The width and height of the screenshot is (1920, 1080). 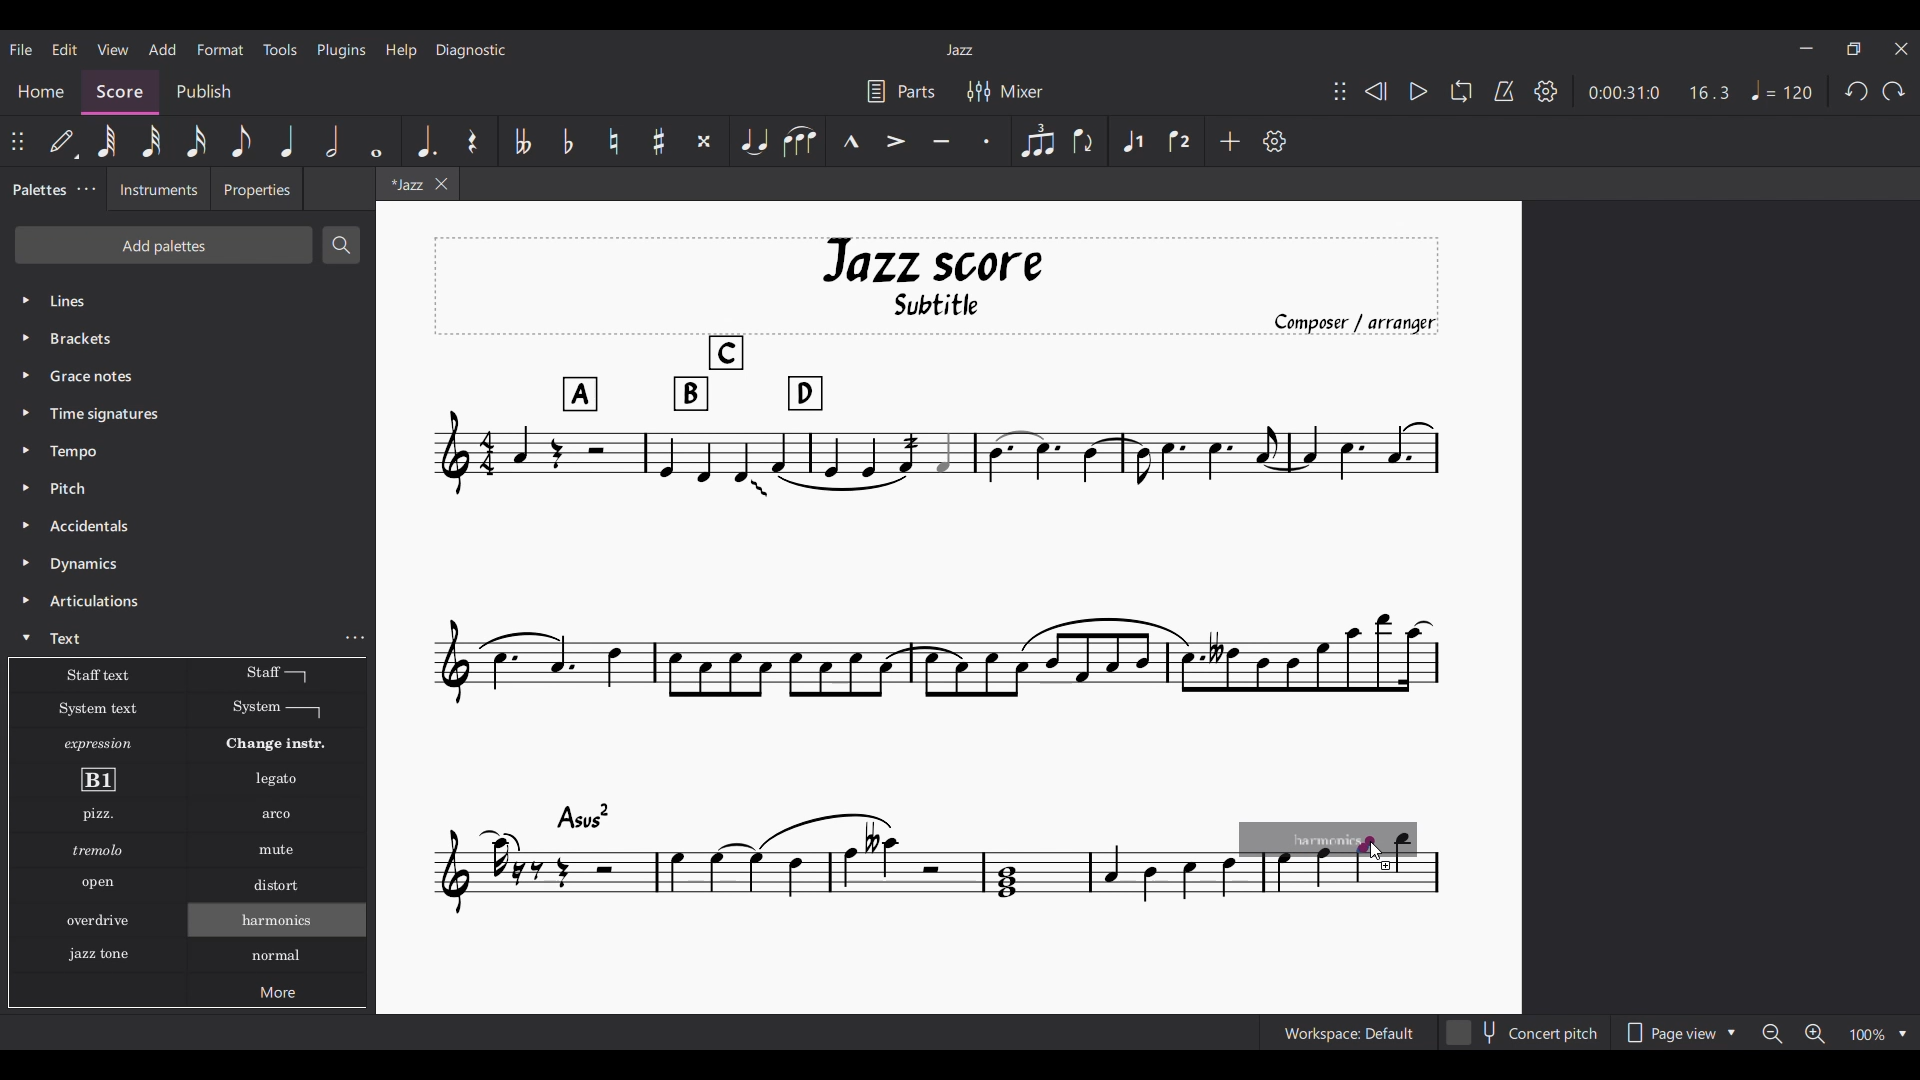 What do you see at coordinates (1504, 91) in the screenshot?
I see `Metronome` at bounding box center [1504, 91].